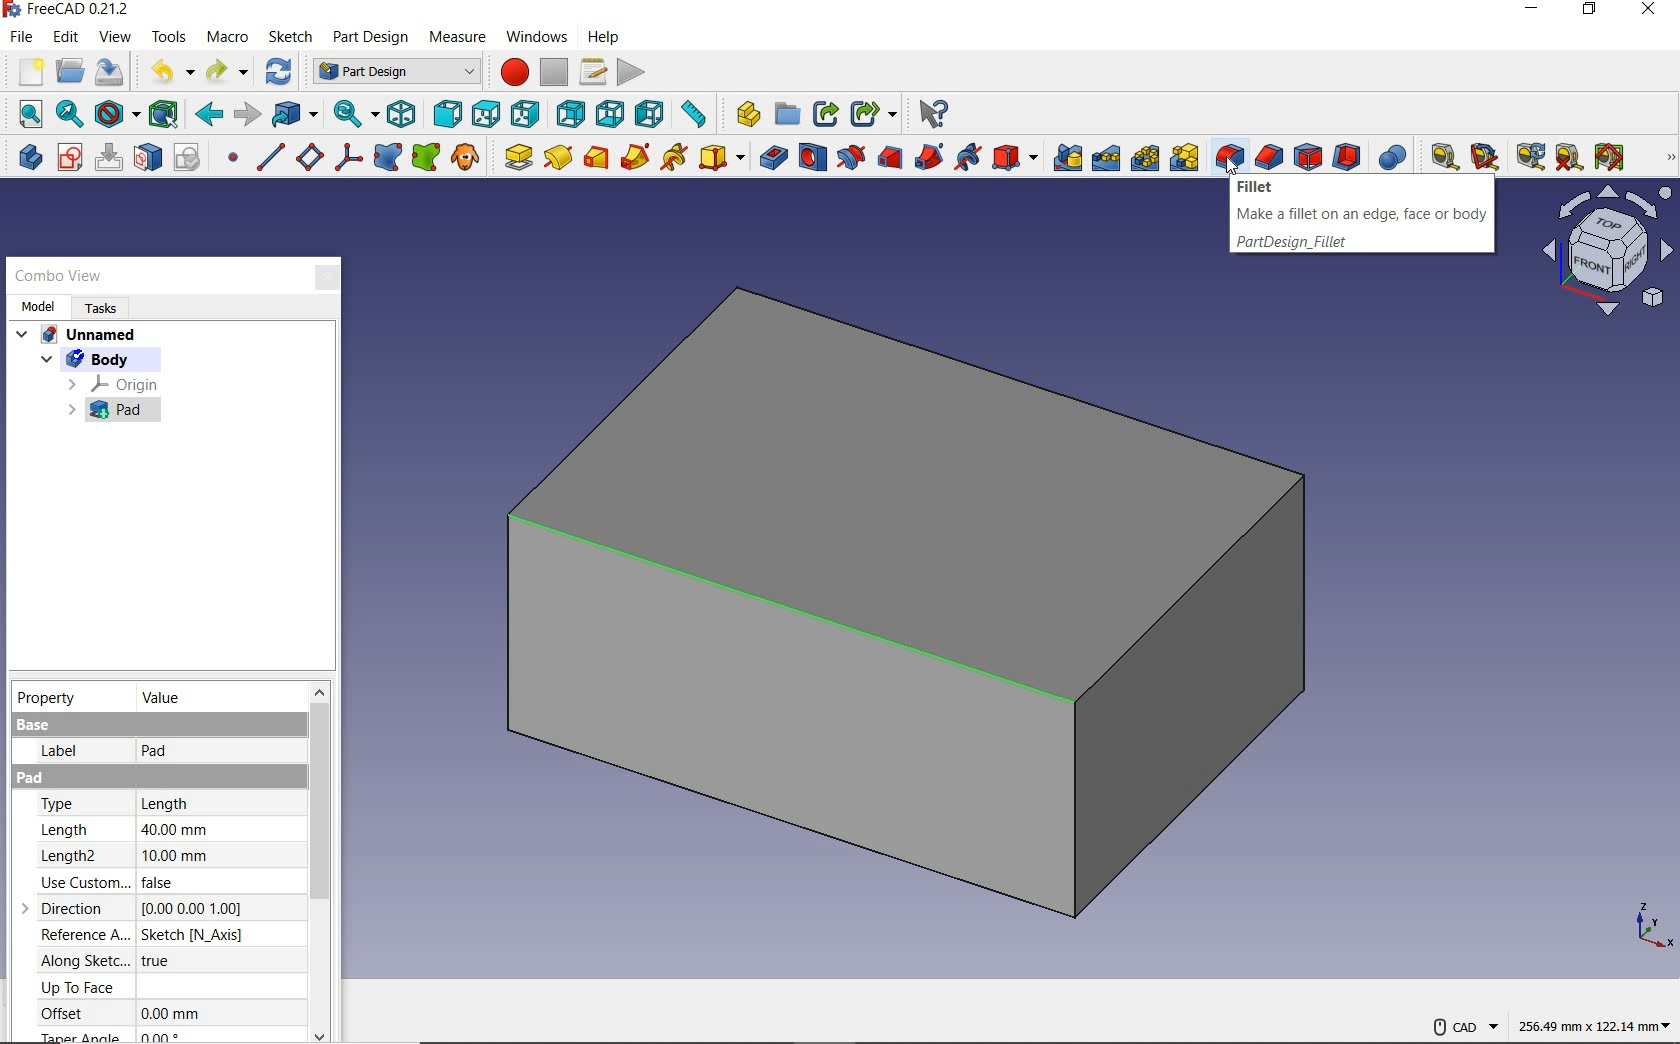 This screenshot has height=1044, width=1680. I want to click on redo, so click(229, 72).